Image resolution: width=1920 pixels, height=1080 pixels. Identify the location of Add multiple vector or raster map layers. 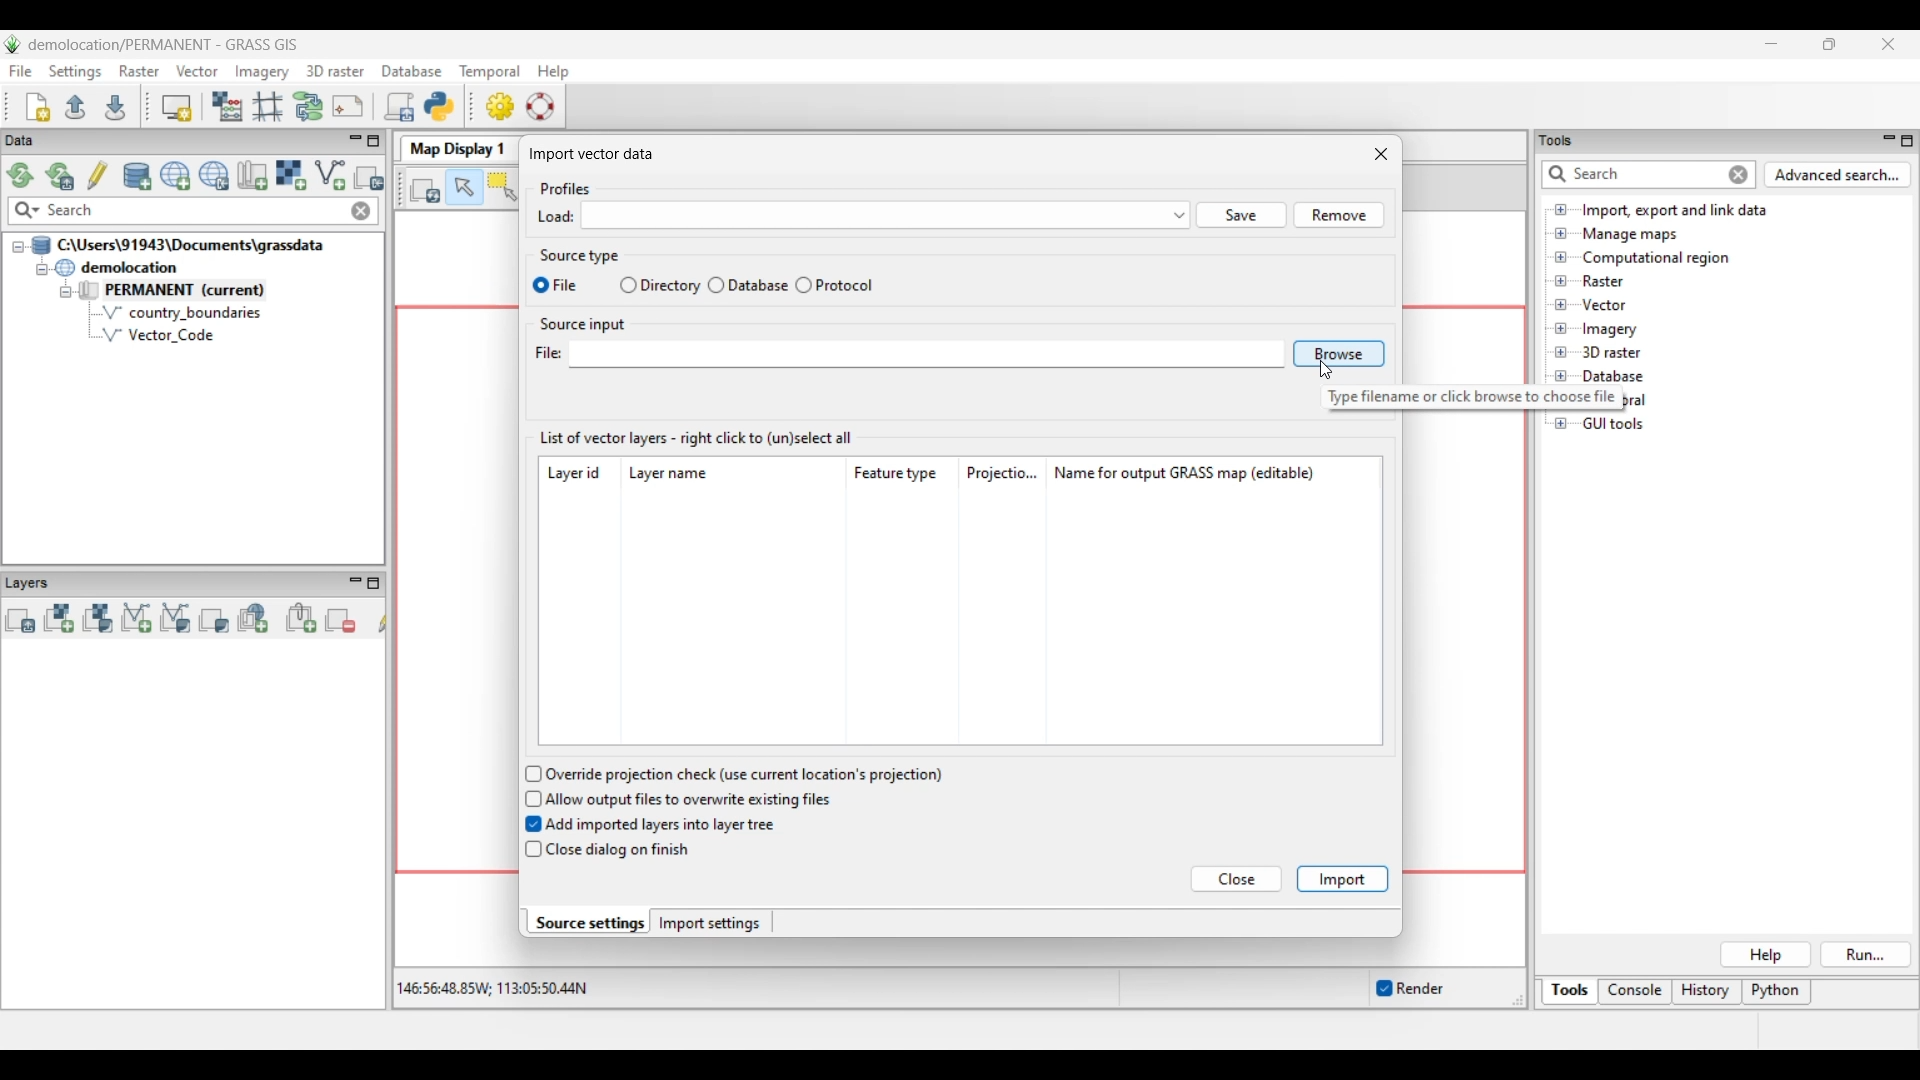
(20, 620).